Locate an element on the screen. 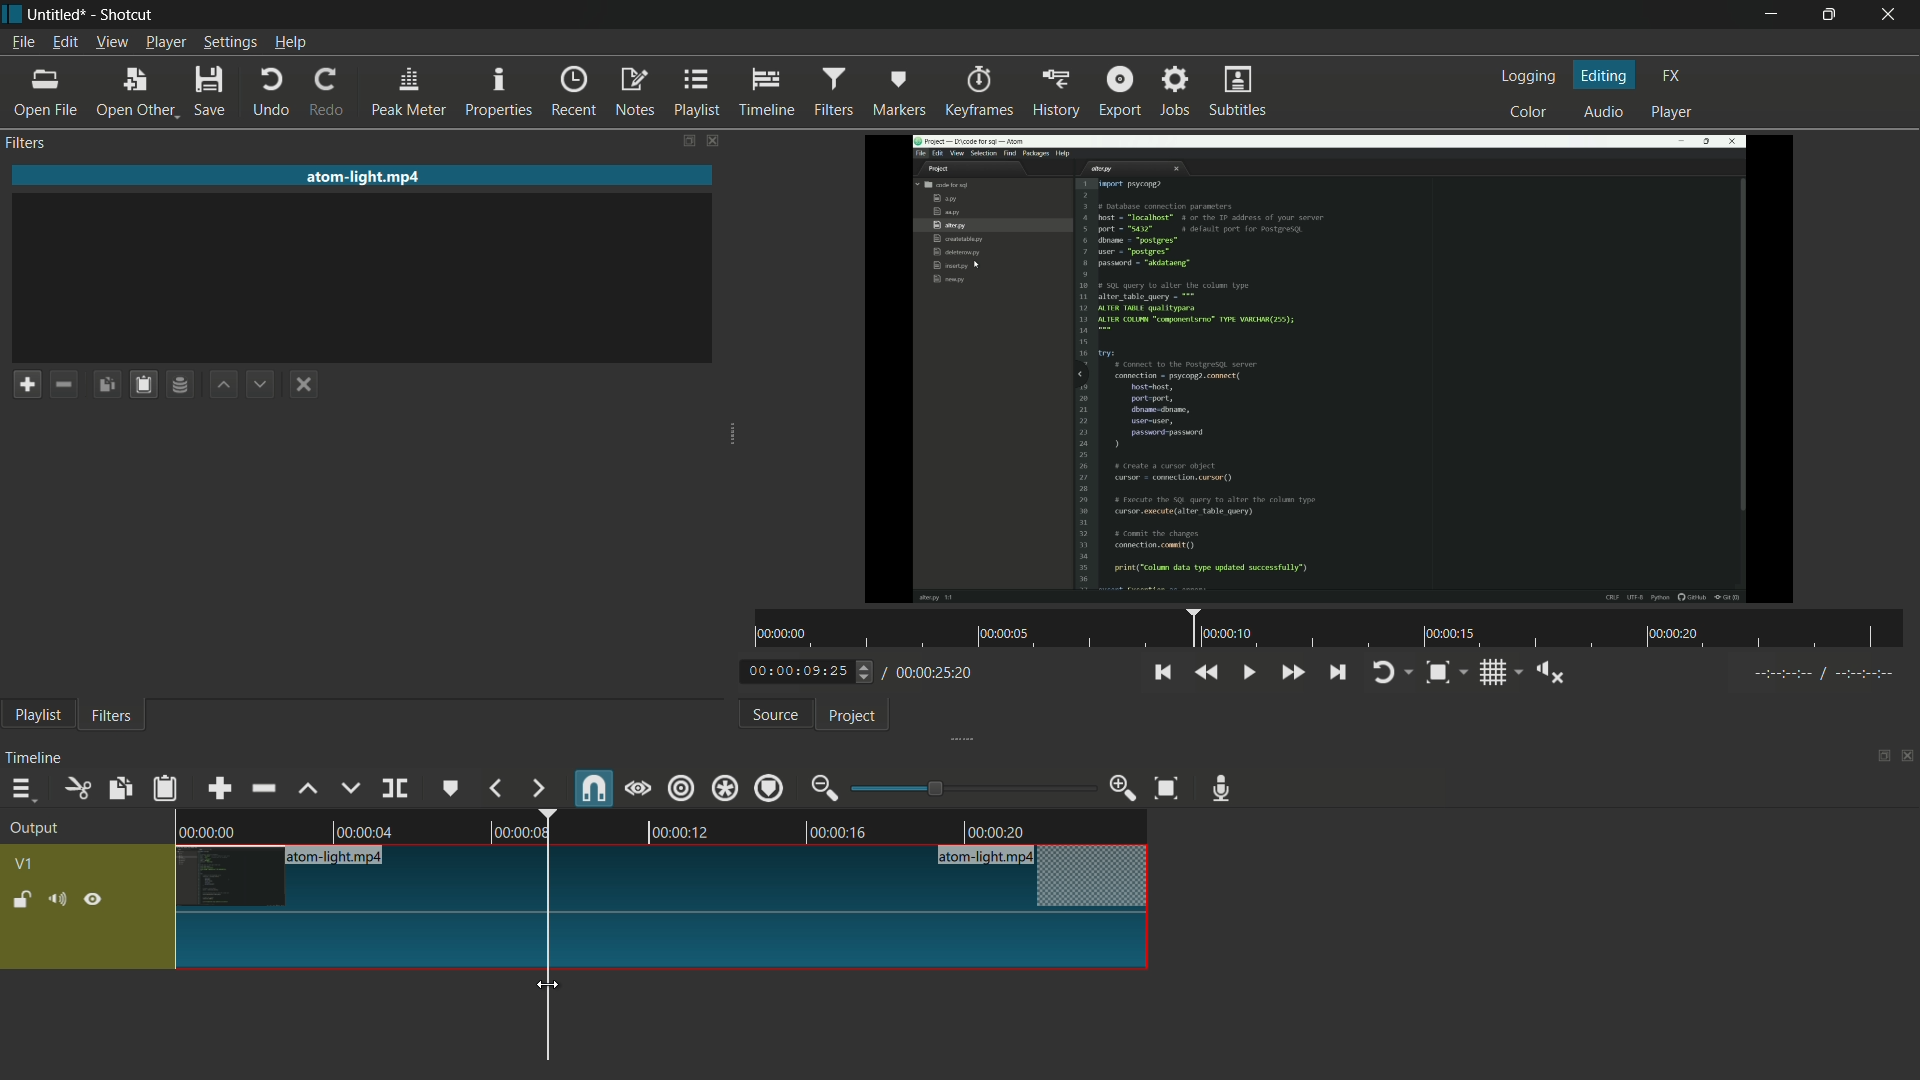  player is located at coordinates (1675, 115).